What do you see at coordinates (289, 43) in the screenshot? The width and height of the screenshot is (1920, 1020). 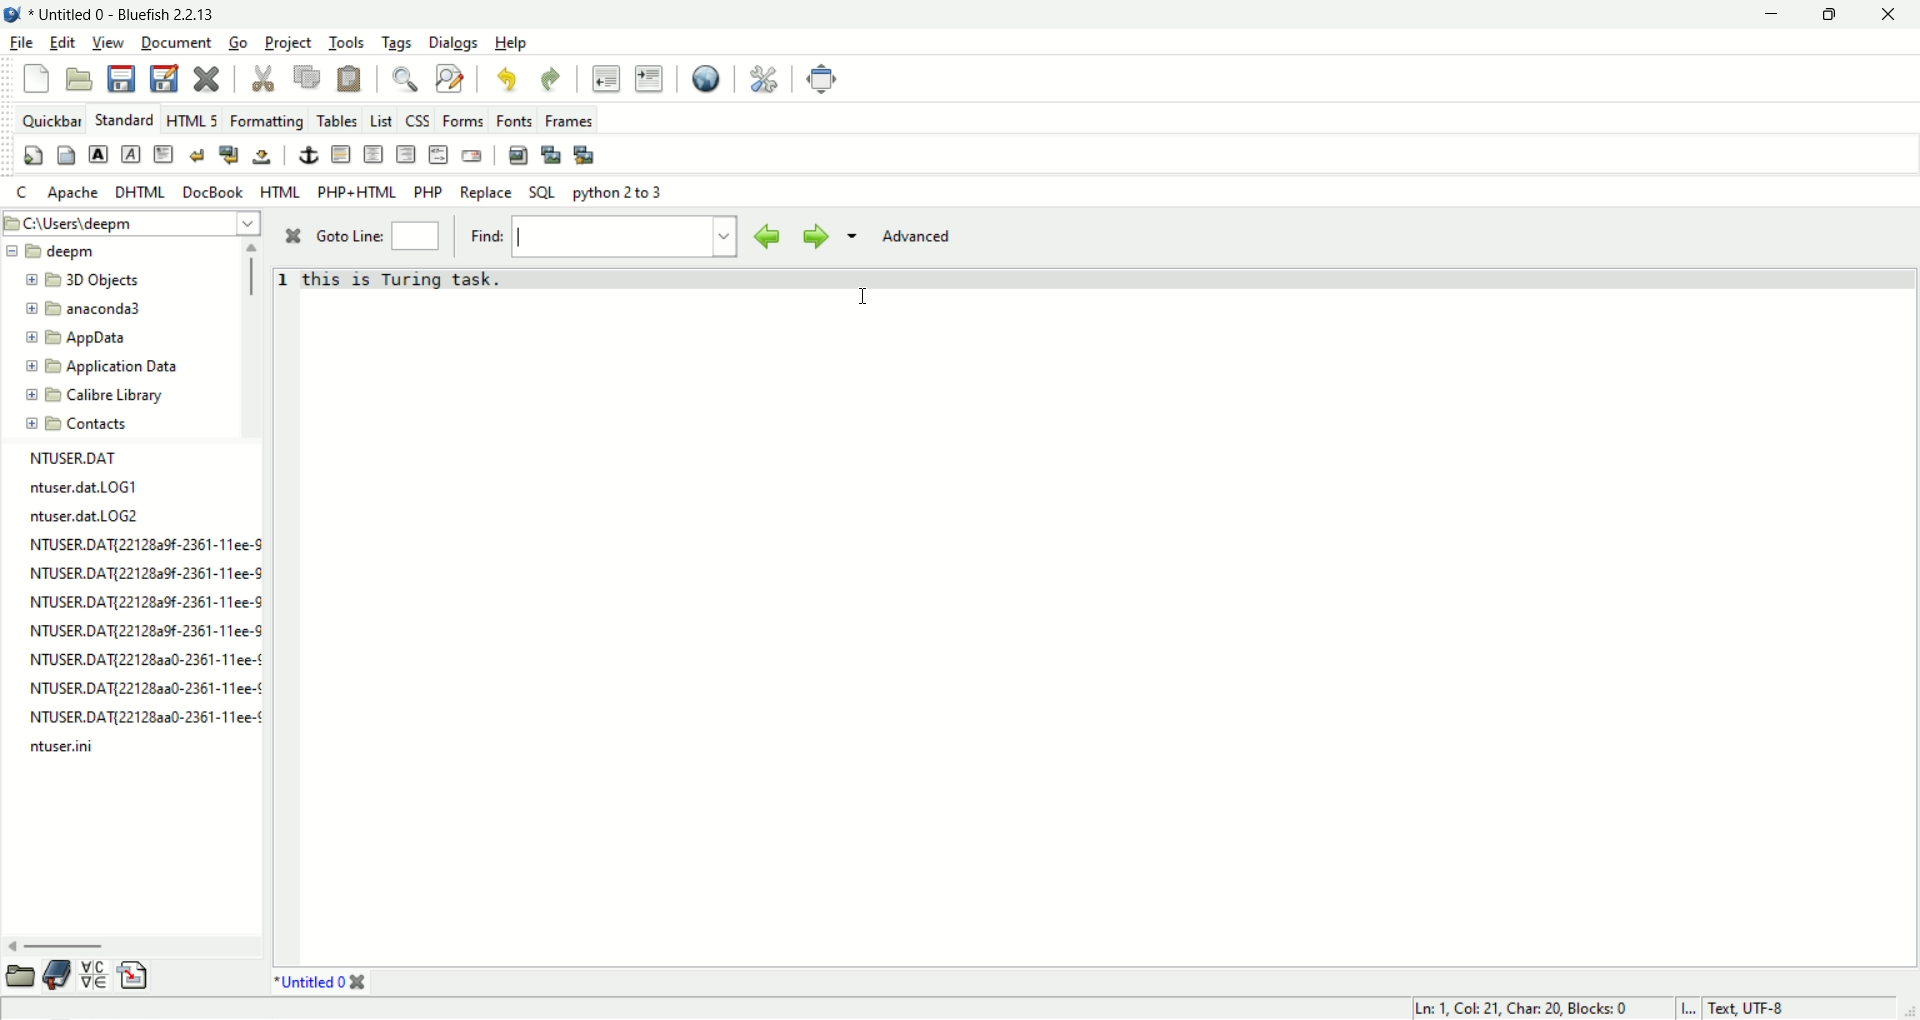 I see `project` at bounding box center [289, 43].